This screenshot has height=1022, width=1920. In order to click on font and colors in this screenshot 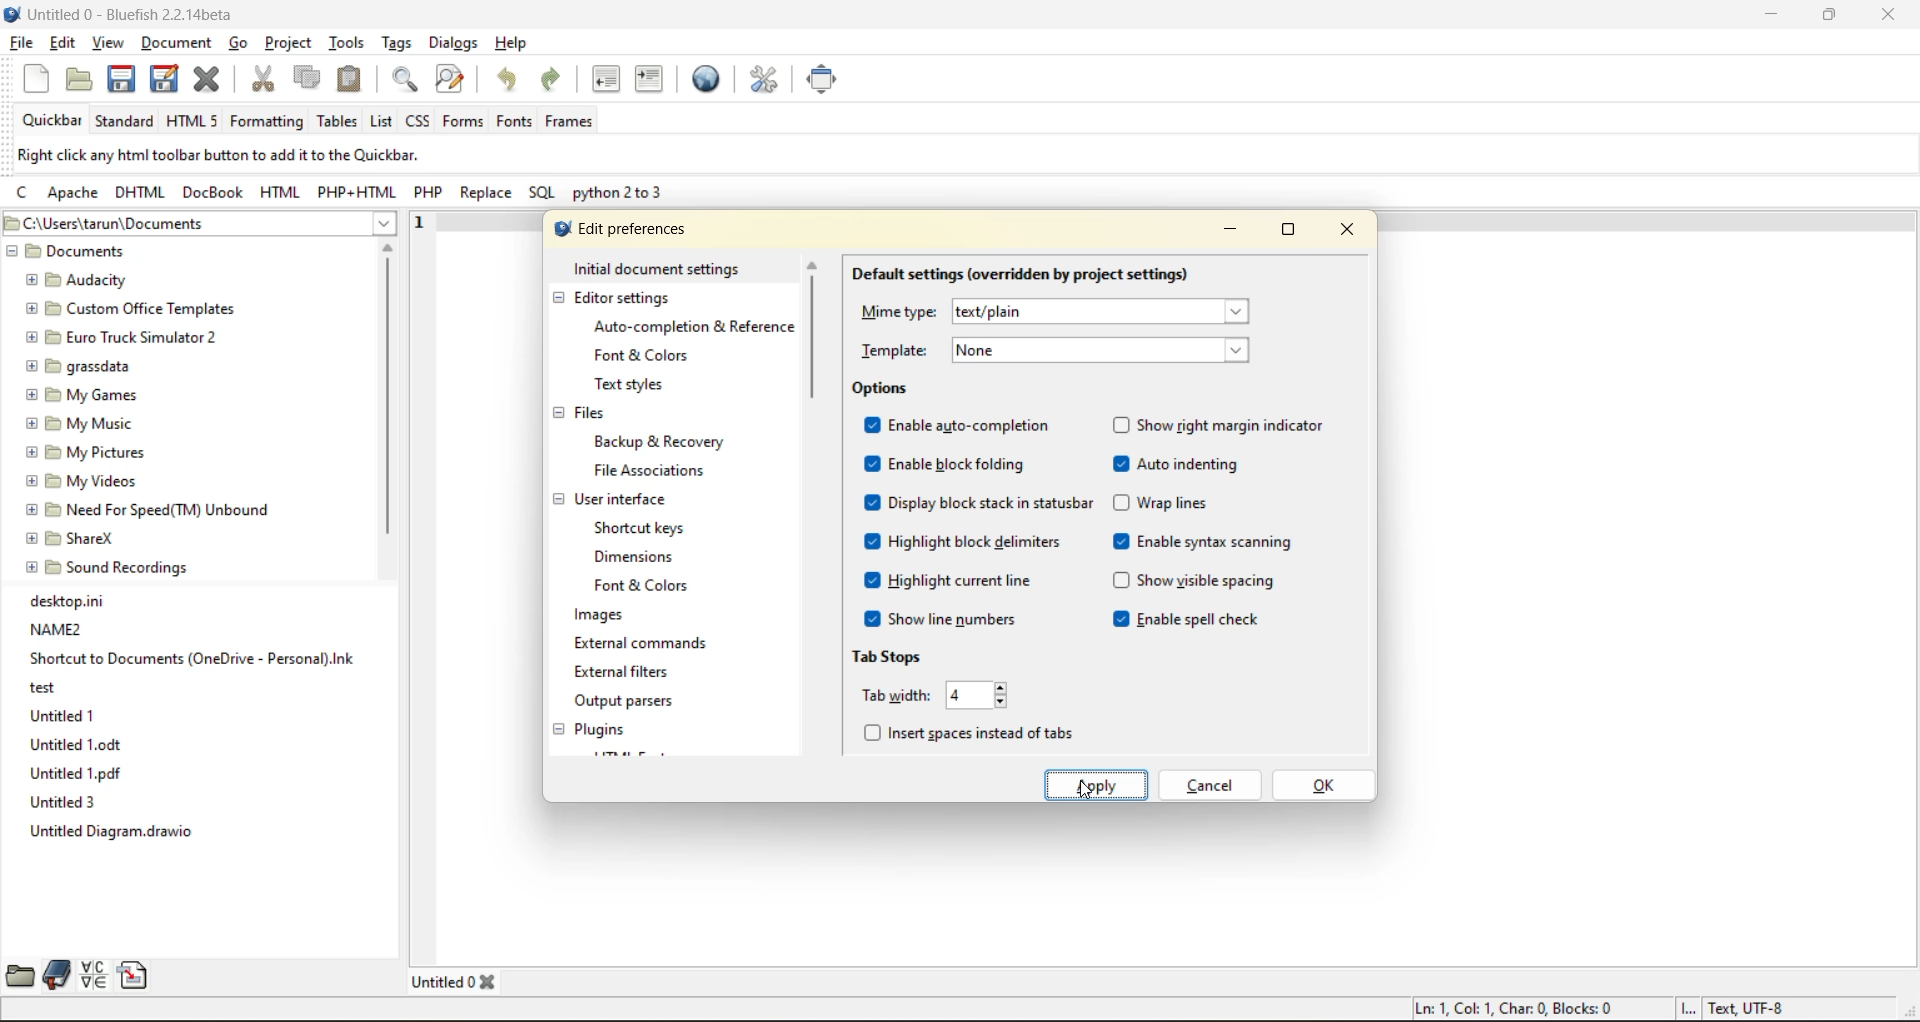, I will do `click(647, 586)`.